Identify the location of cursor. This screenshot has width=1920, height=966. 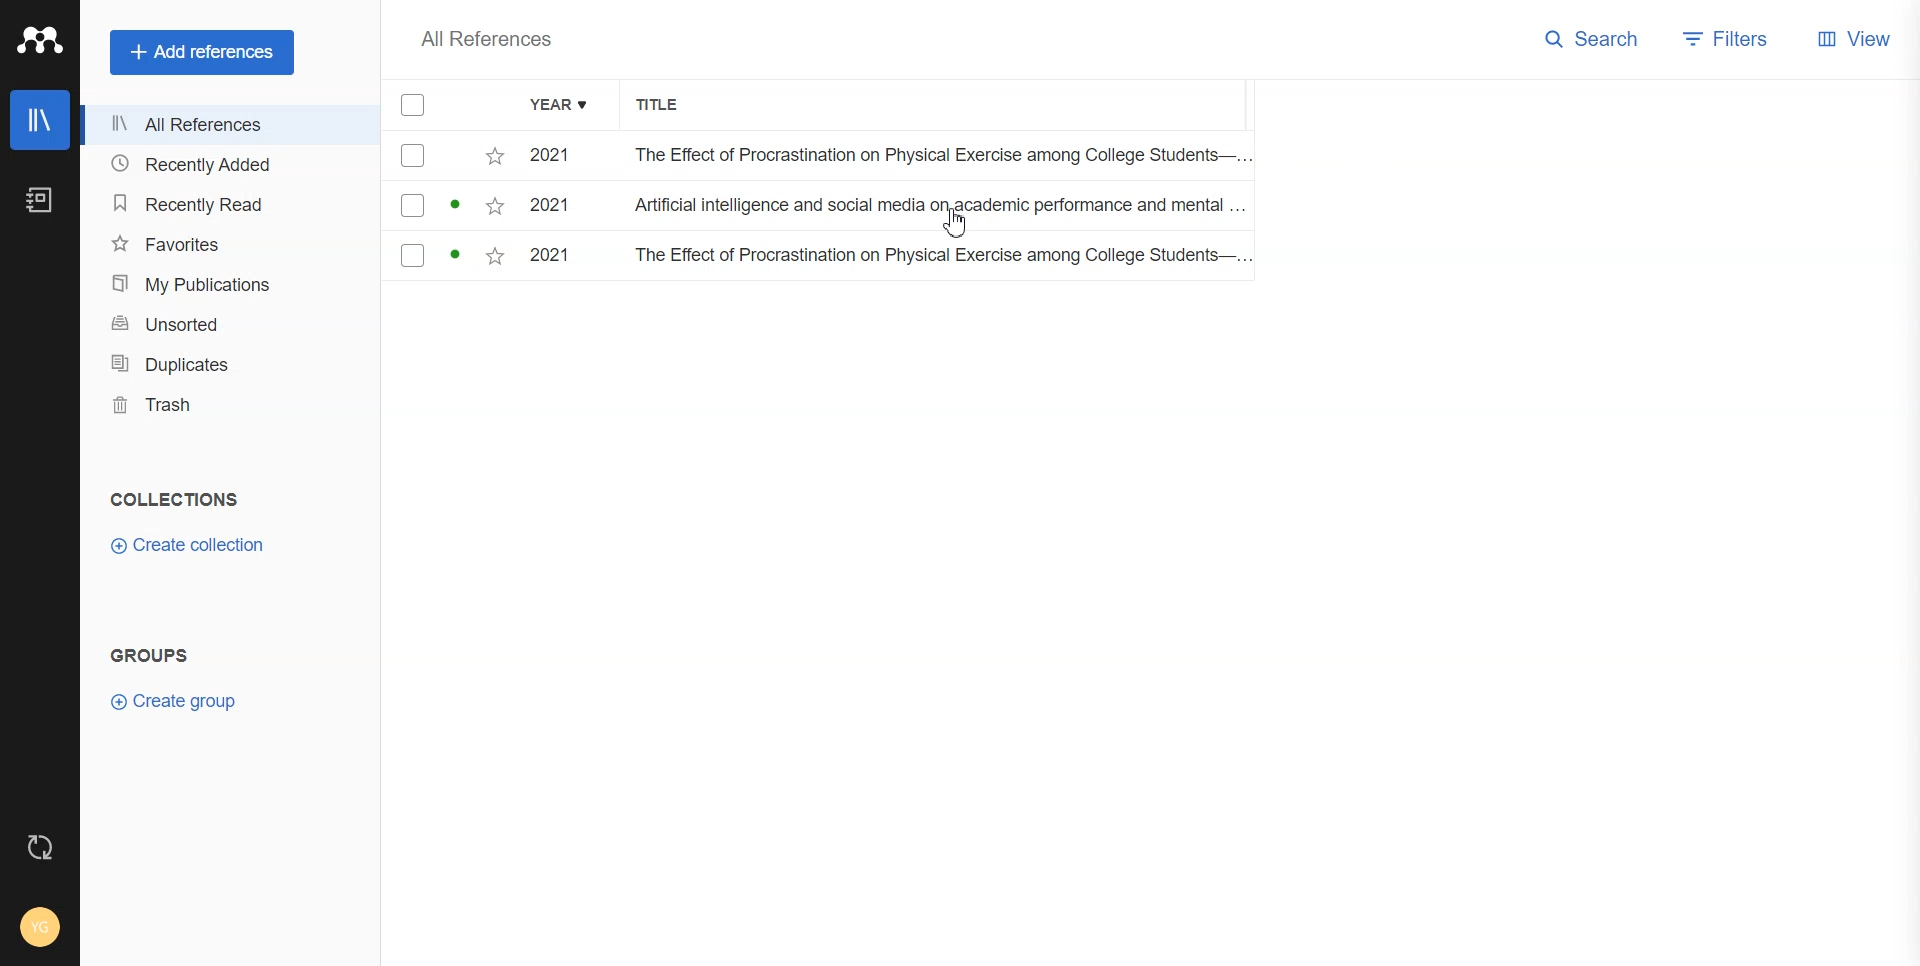
(959, 232).